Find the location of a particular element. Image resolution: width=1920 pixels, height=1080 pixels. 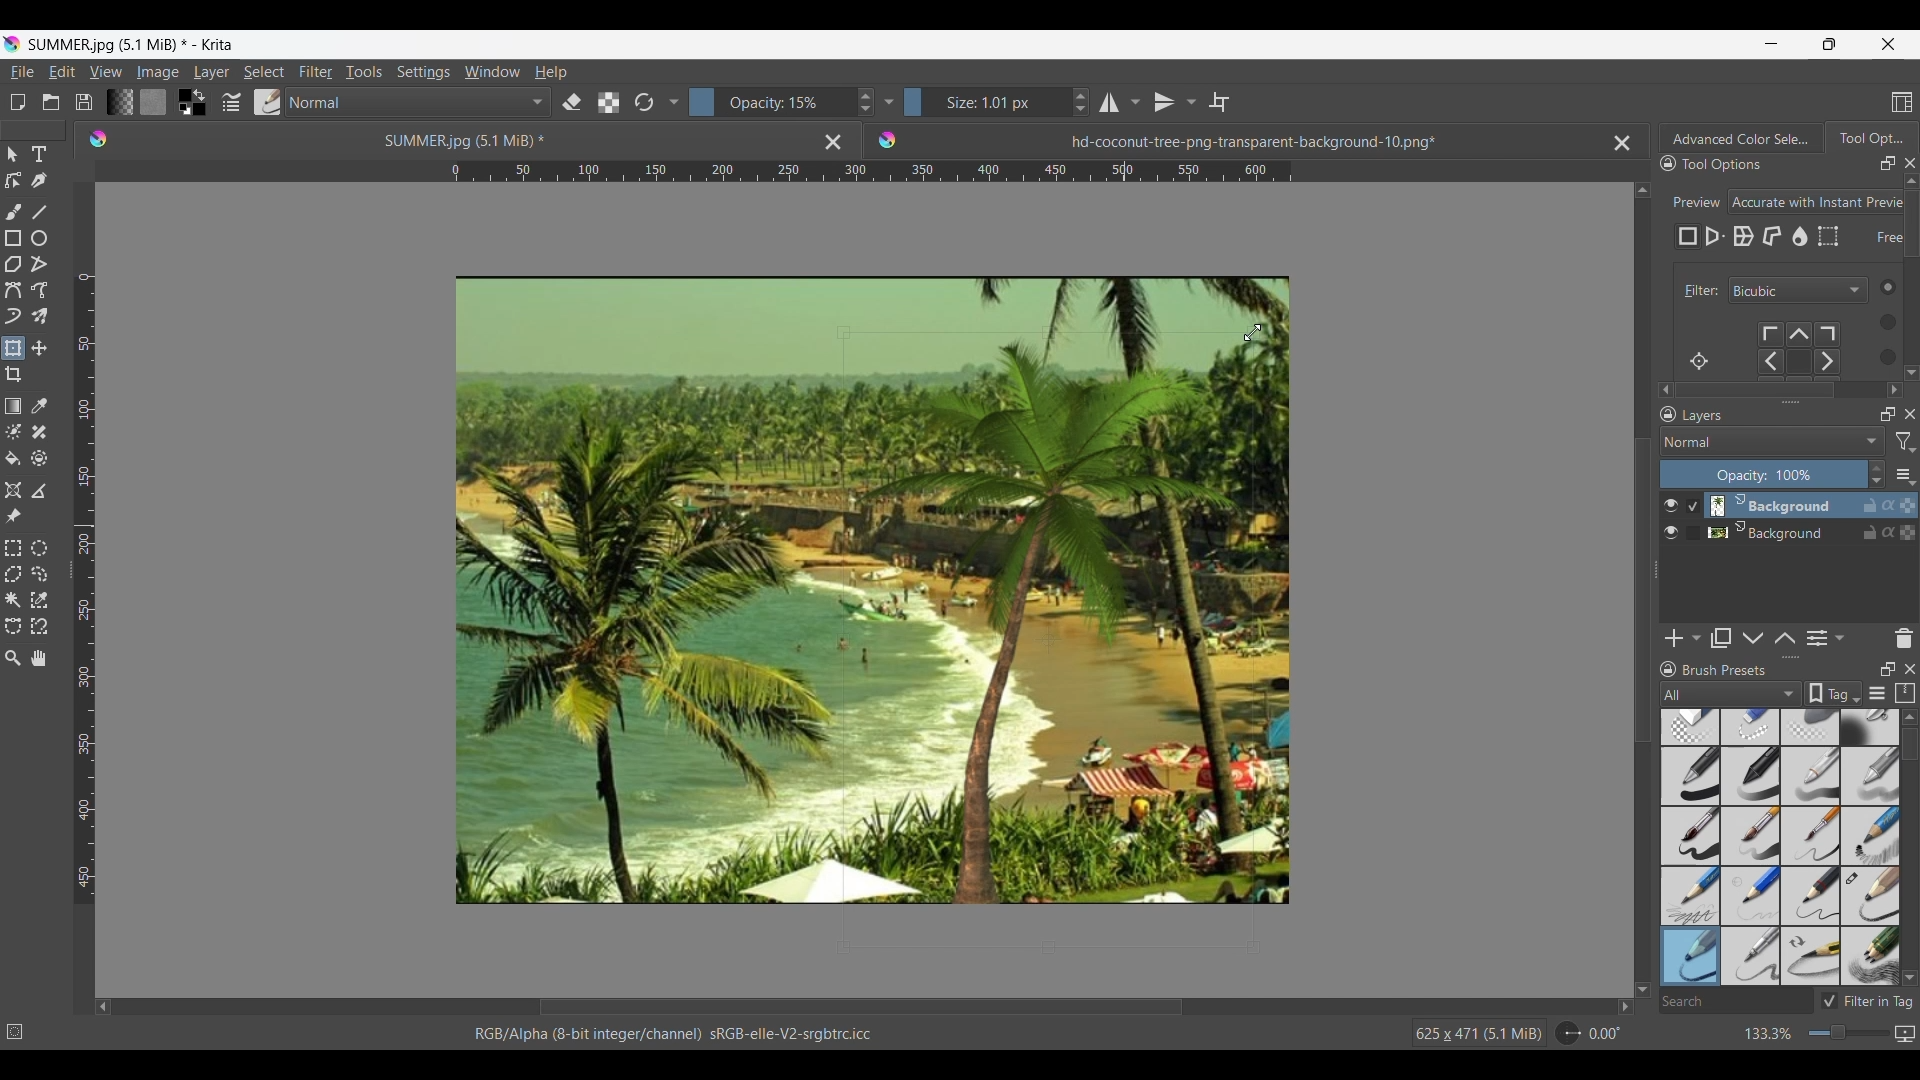

Color picker tool is located at coordinates (38, 406).